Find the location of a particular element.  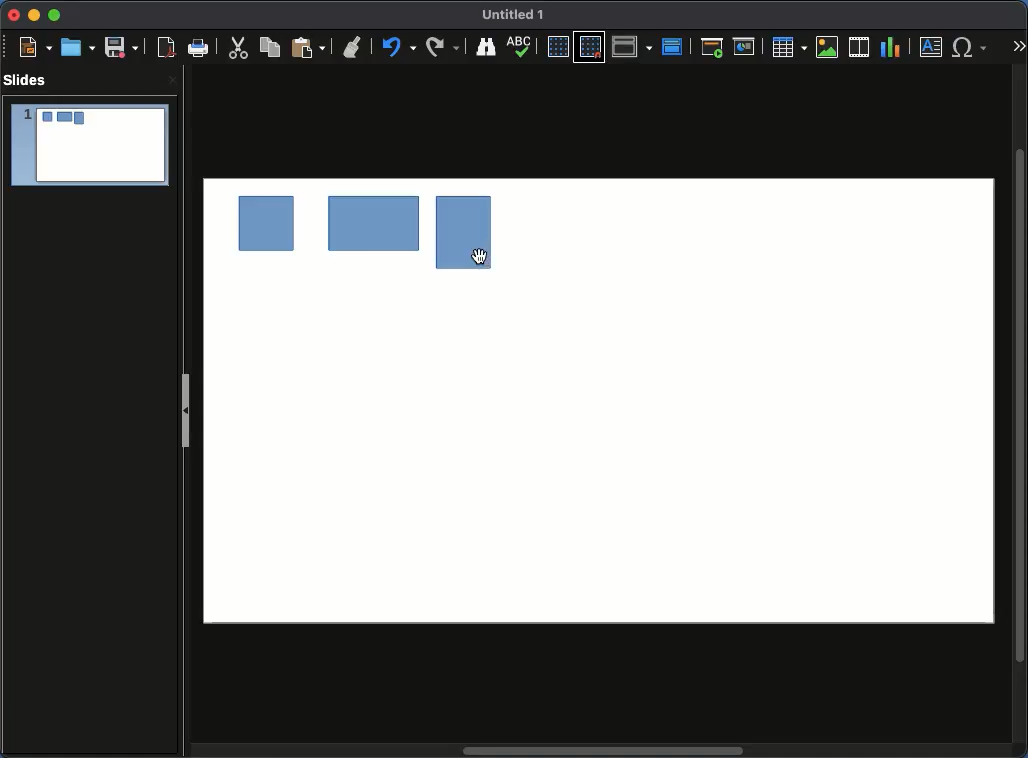

Copy is located at coordinates (270, 47).